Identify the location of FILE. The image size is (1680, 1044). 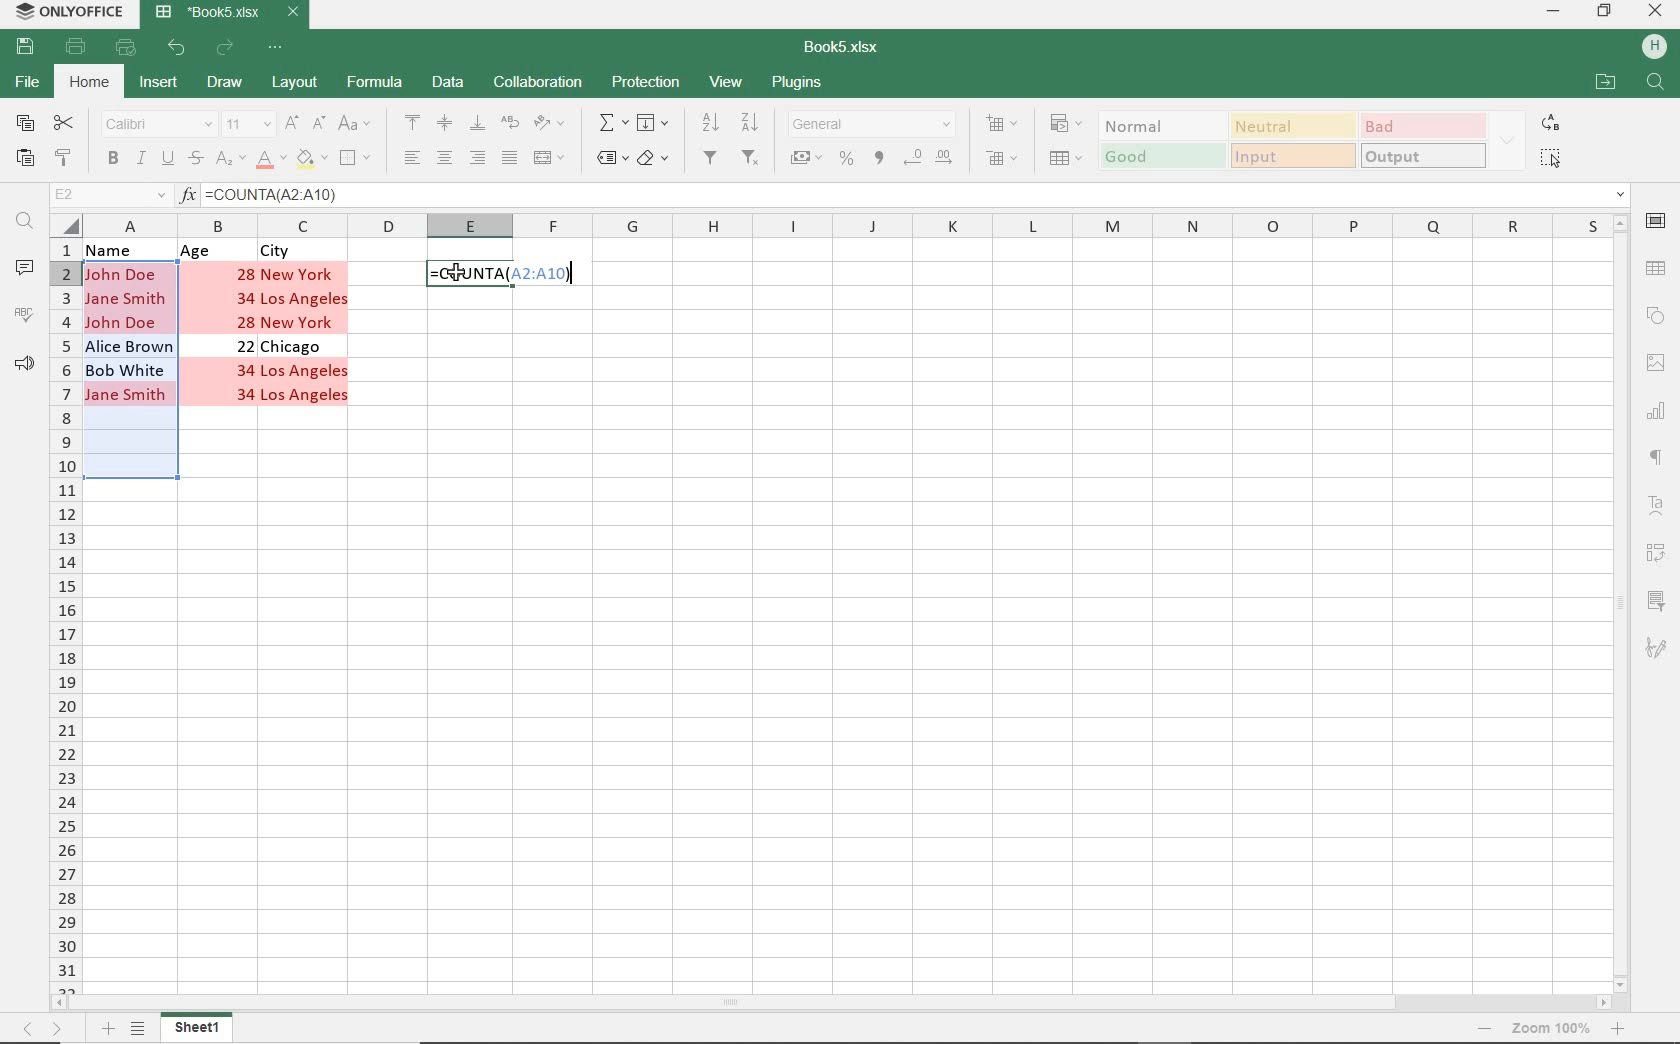
(31, 84).